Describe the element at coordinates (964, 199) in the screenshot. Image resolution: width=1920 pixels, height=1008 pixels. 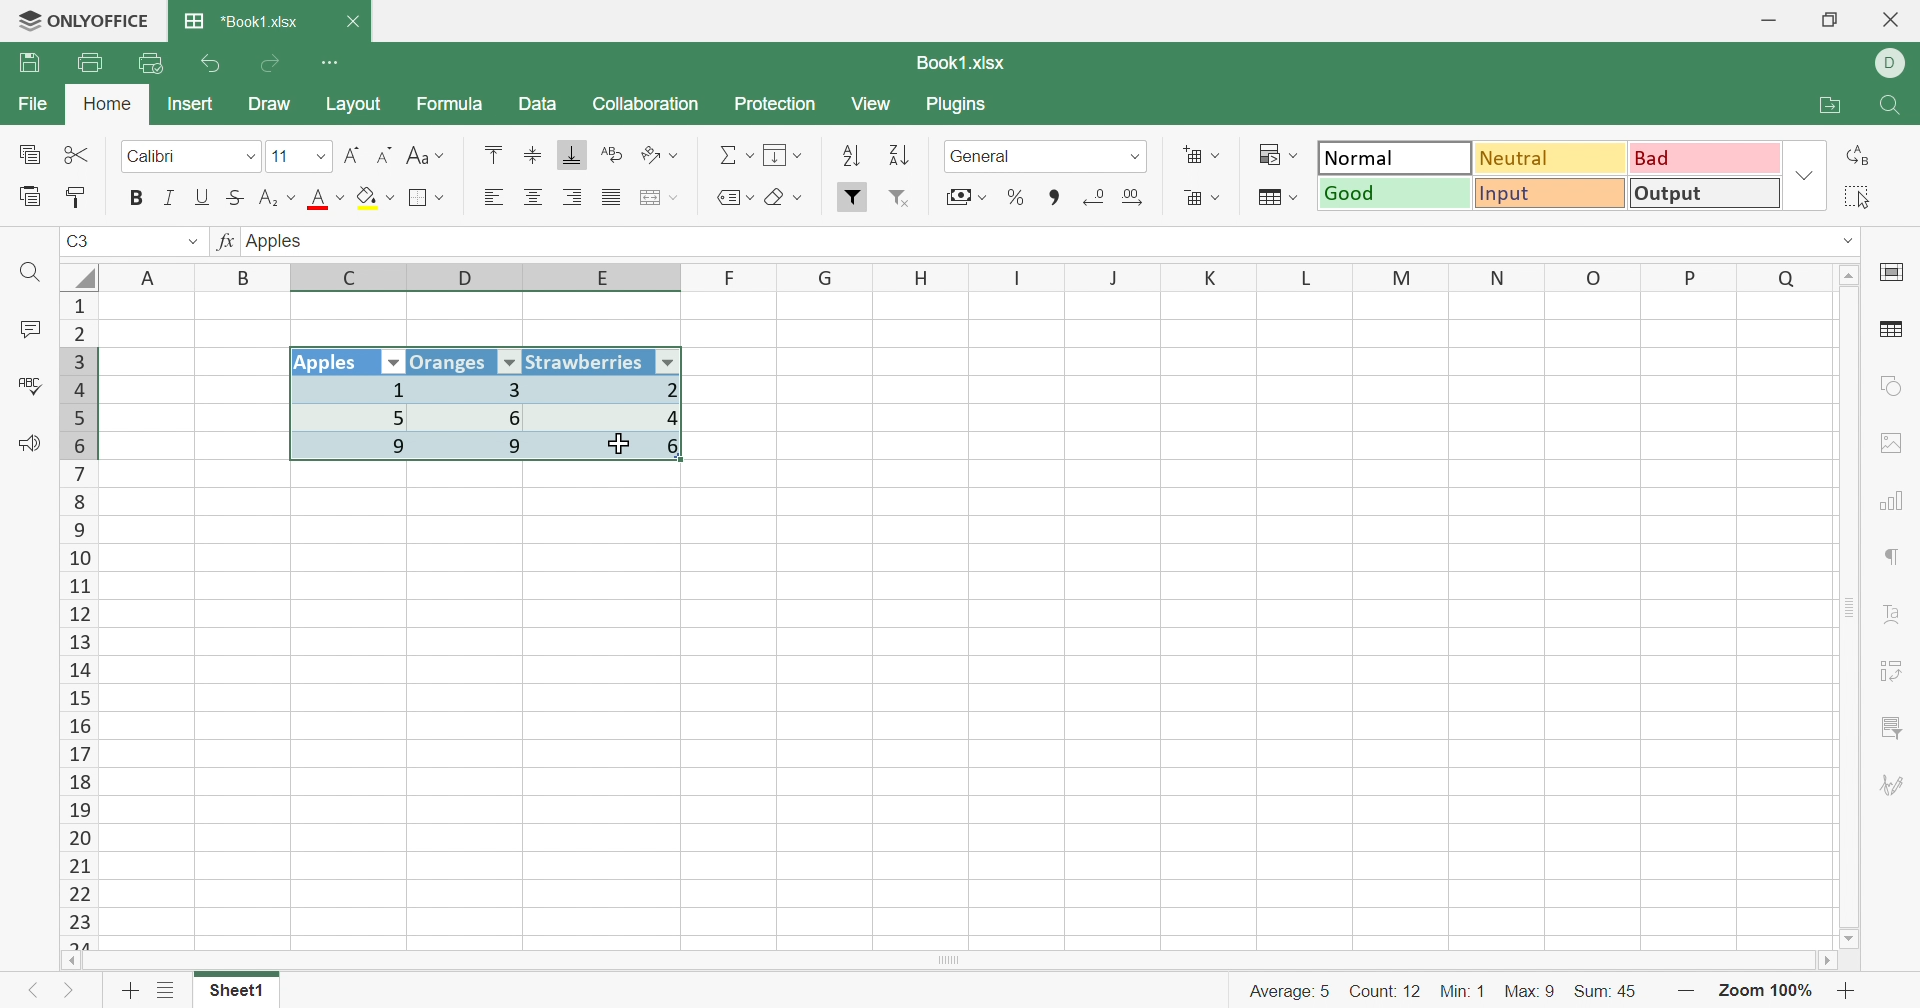
I see `Accounting style` at that location.